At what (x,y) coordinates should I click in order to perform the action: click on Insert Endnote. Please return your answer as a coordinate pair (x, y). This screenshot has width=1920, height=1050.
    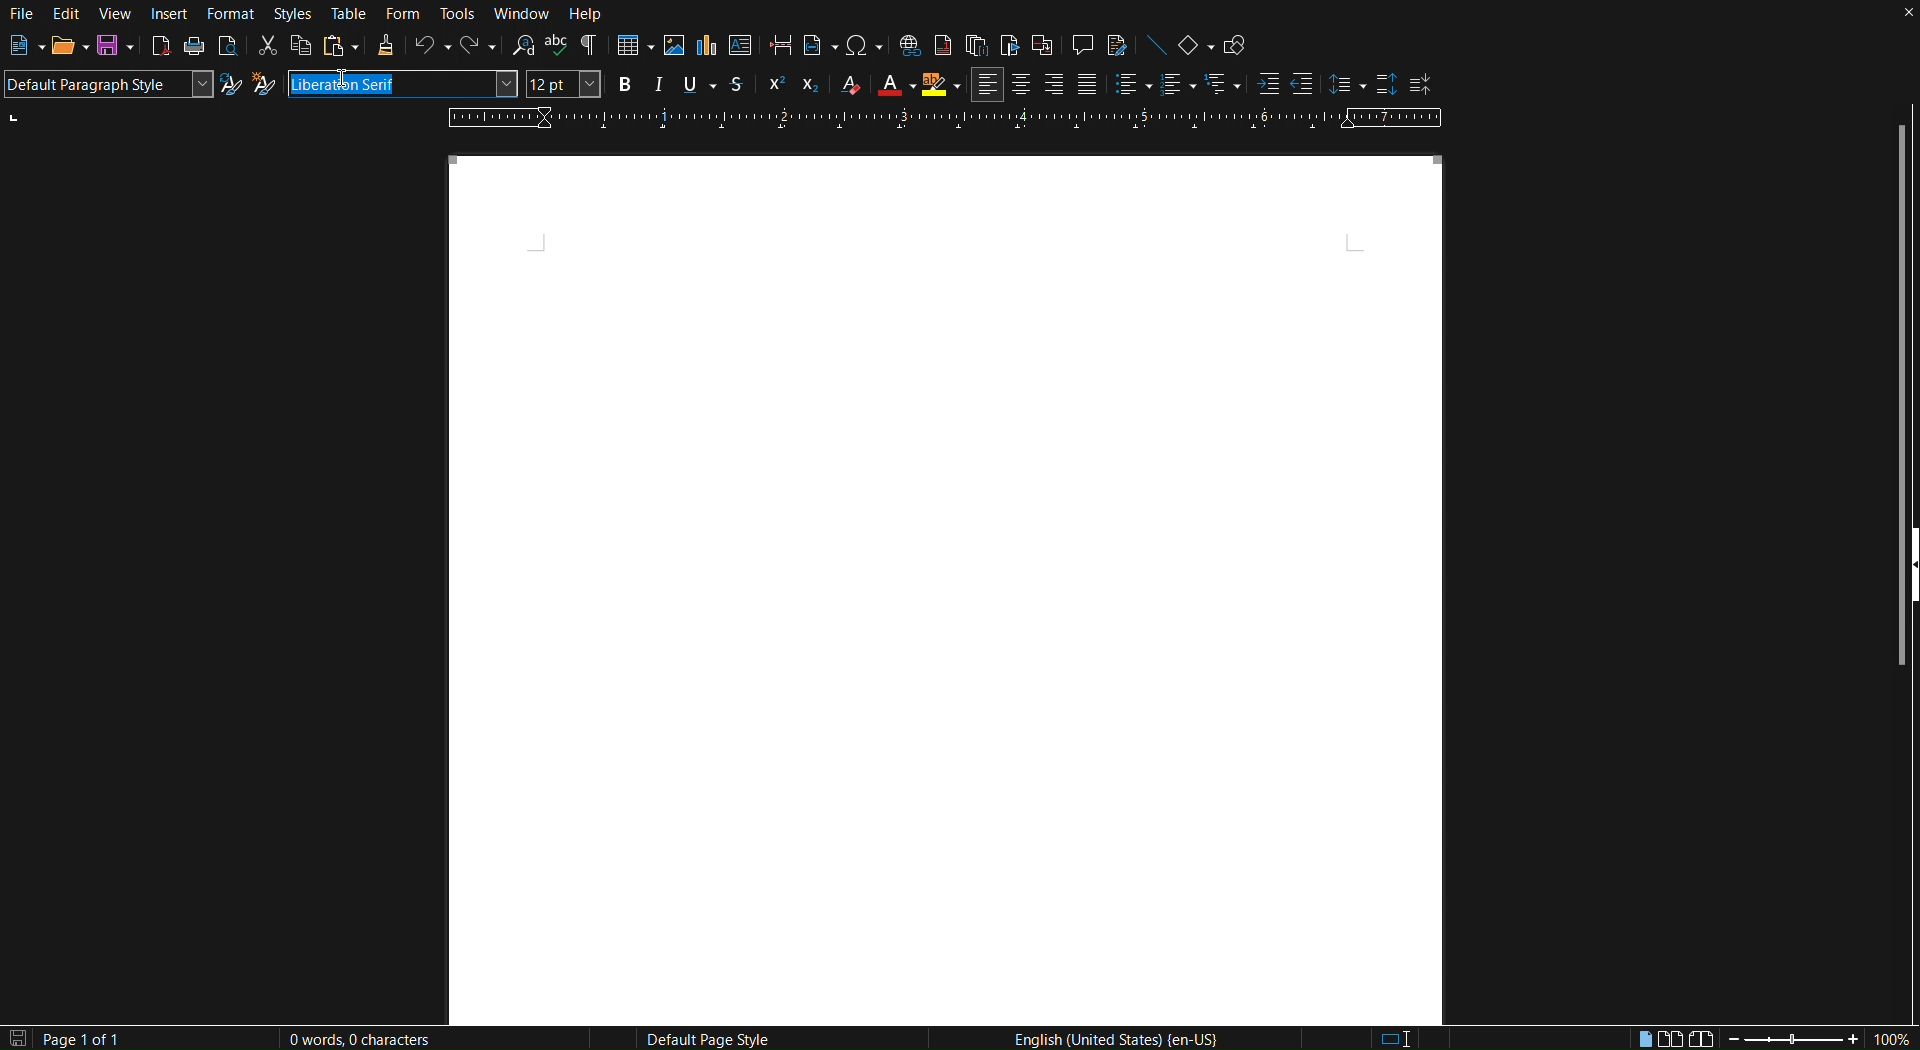
    Looking at the image, I should click on (975, 48).